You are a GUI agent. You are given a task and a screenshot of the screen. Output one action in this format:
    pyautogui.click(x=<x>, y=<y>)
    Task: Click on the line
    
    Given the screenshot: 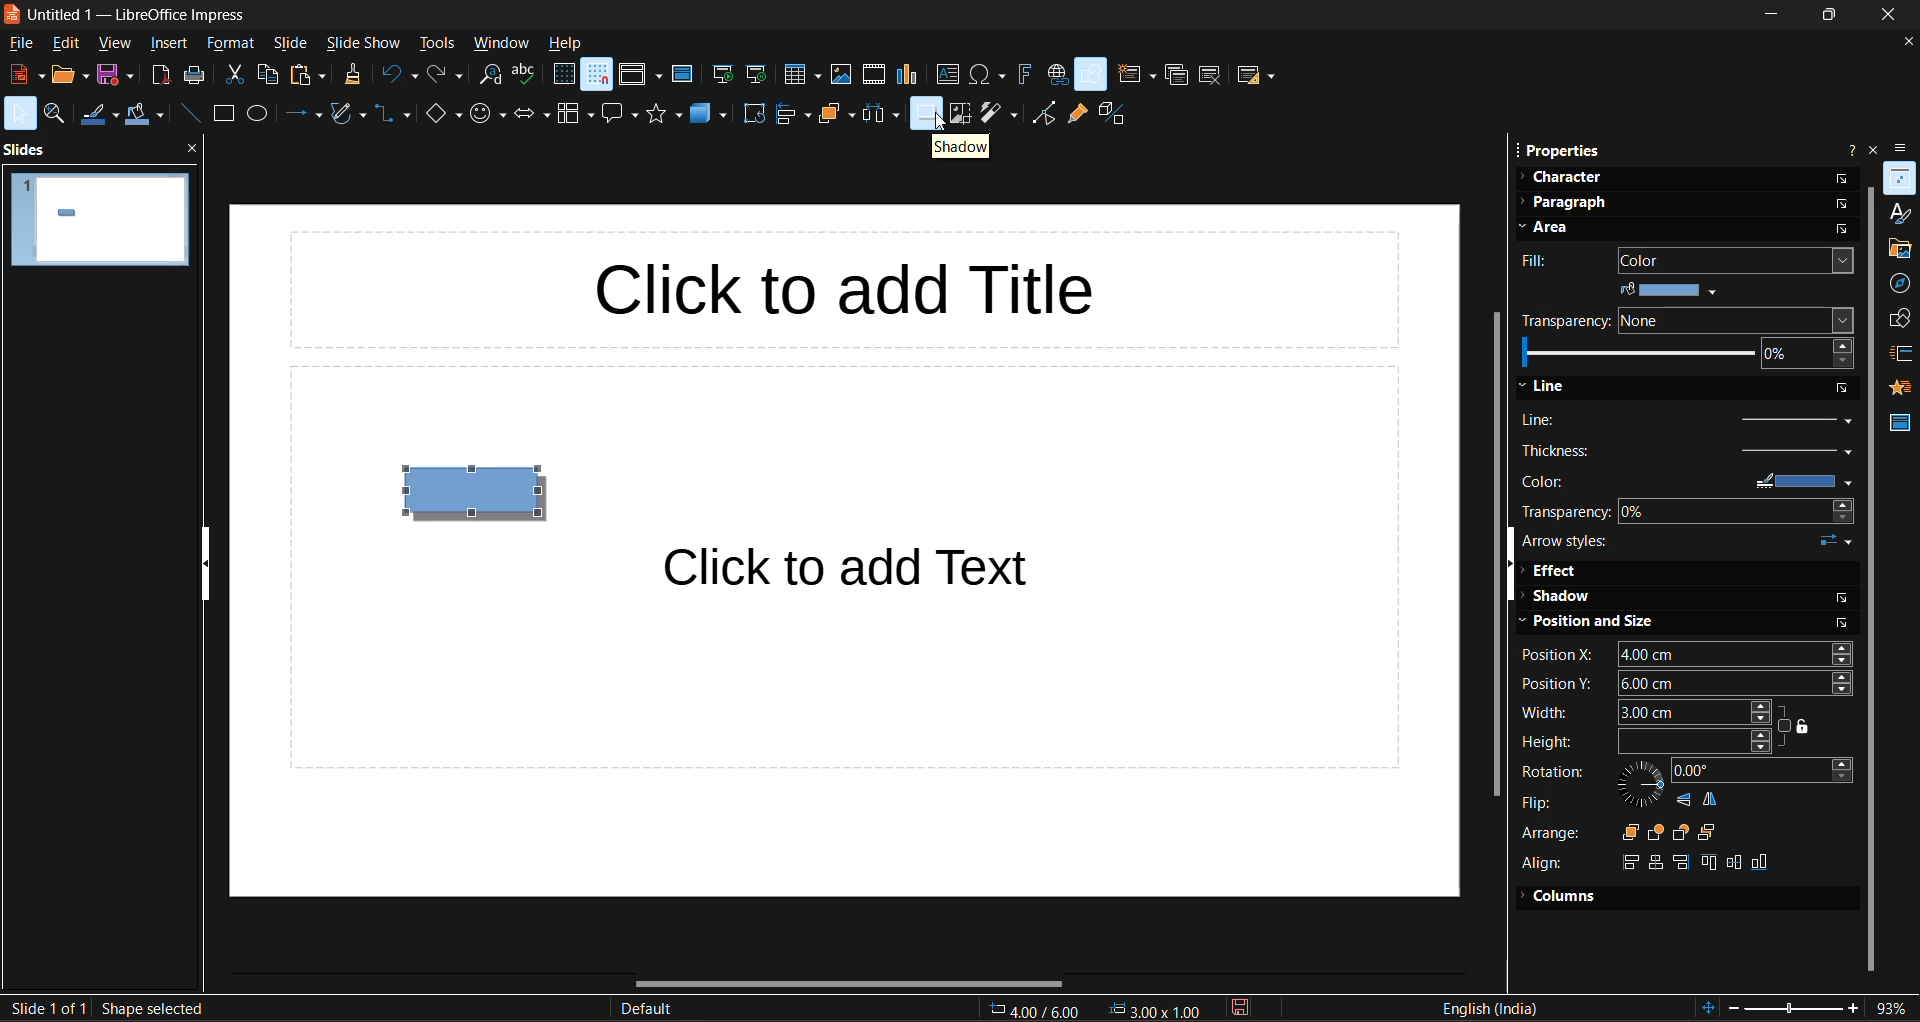 What is the action you would take?
    pyautogui.click(x=1544, y=386)
    